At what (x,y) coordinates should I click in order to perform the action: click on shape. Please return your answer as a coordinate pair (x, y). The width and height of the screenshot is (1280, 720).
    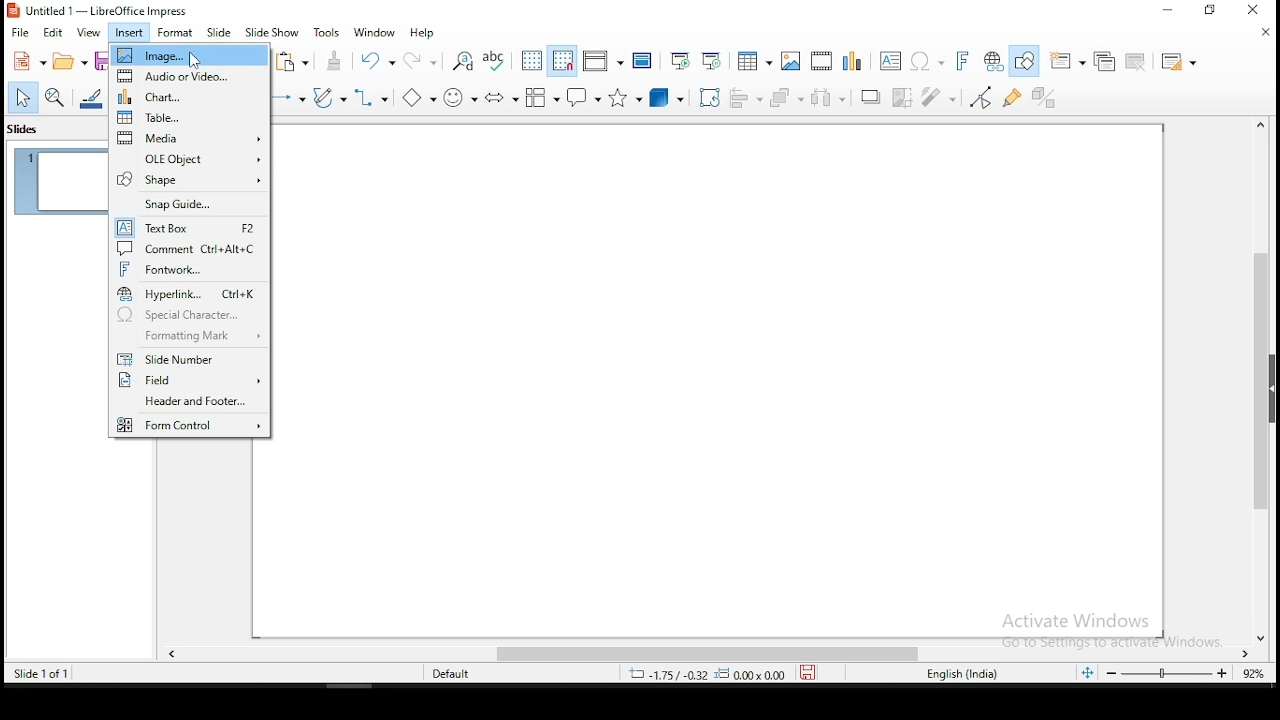
    Looking at the image, I should click on (190, 178).